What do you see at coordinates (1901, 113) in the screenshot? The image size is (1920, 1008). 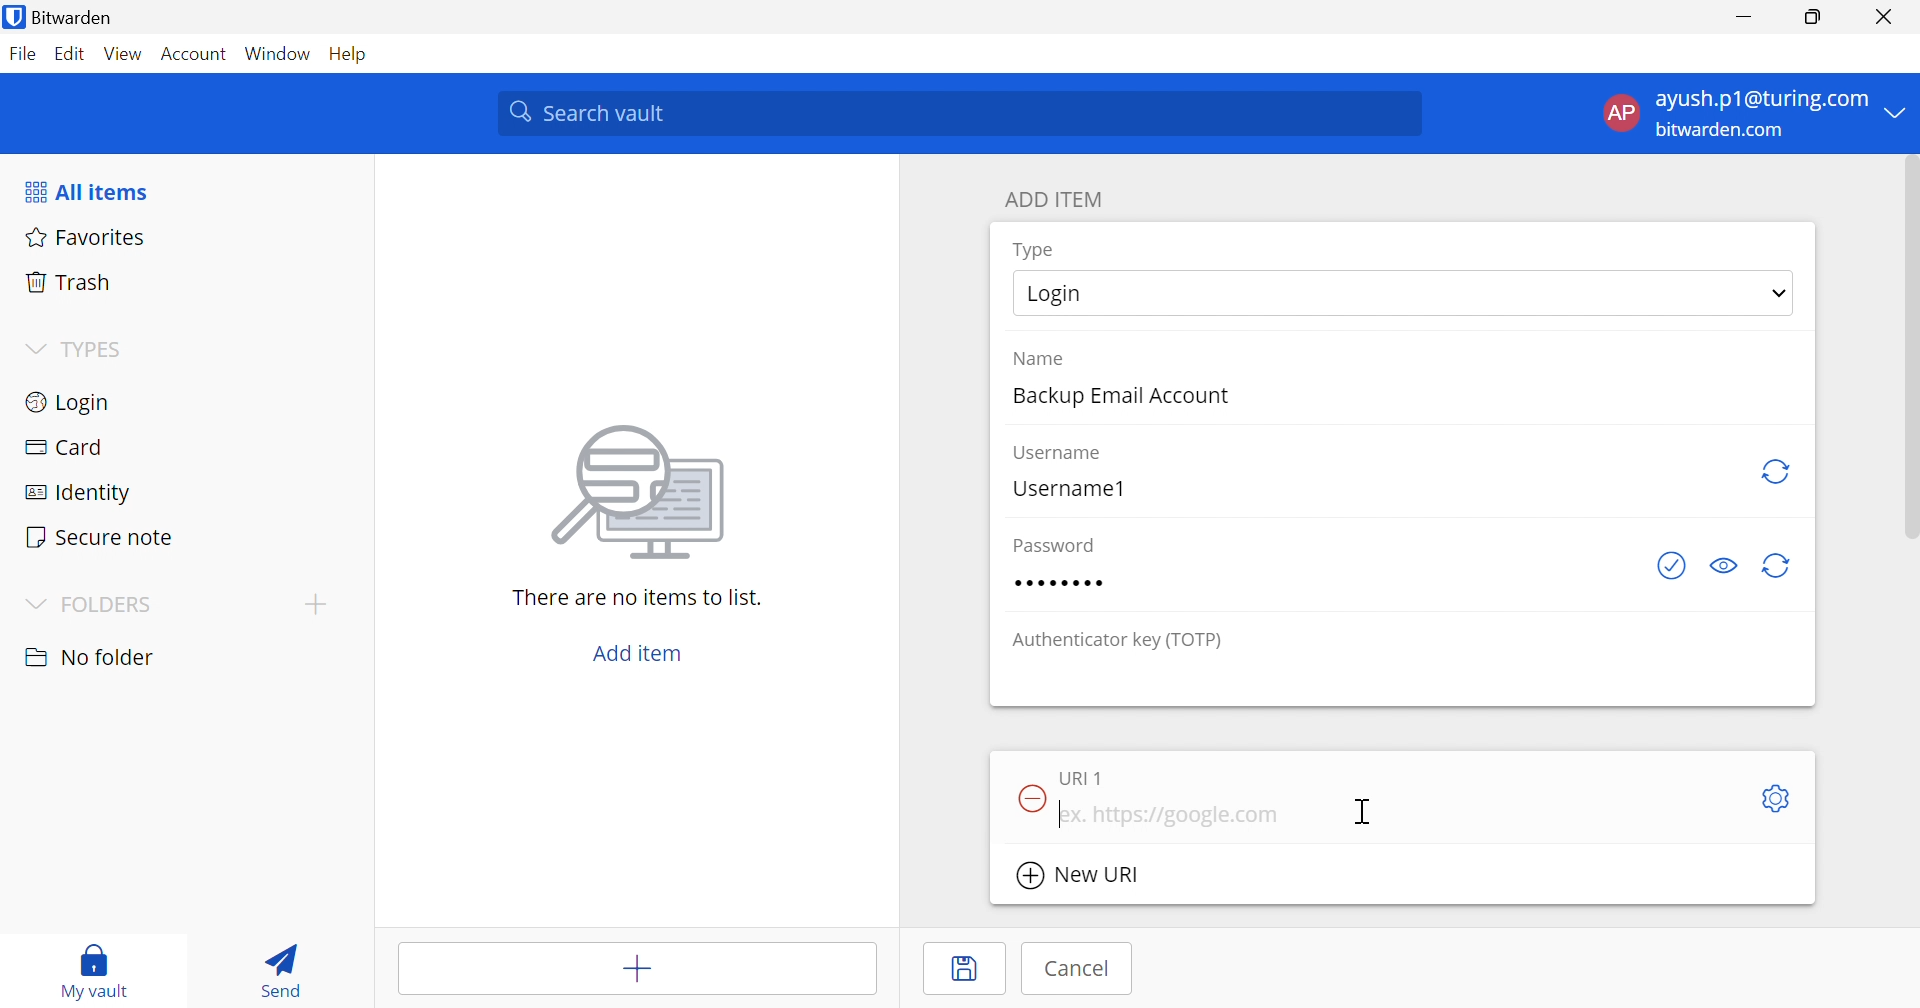 I see `Drop Down` at bounding box center [1901, 113].